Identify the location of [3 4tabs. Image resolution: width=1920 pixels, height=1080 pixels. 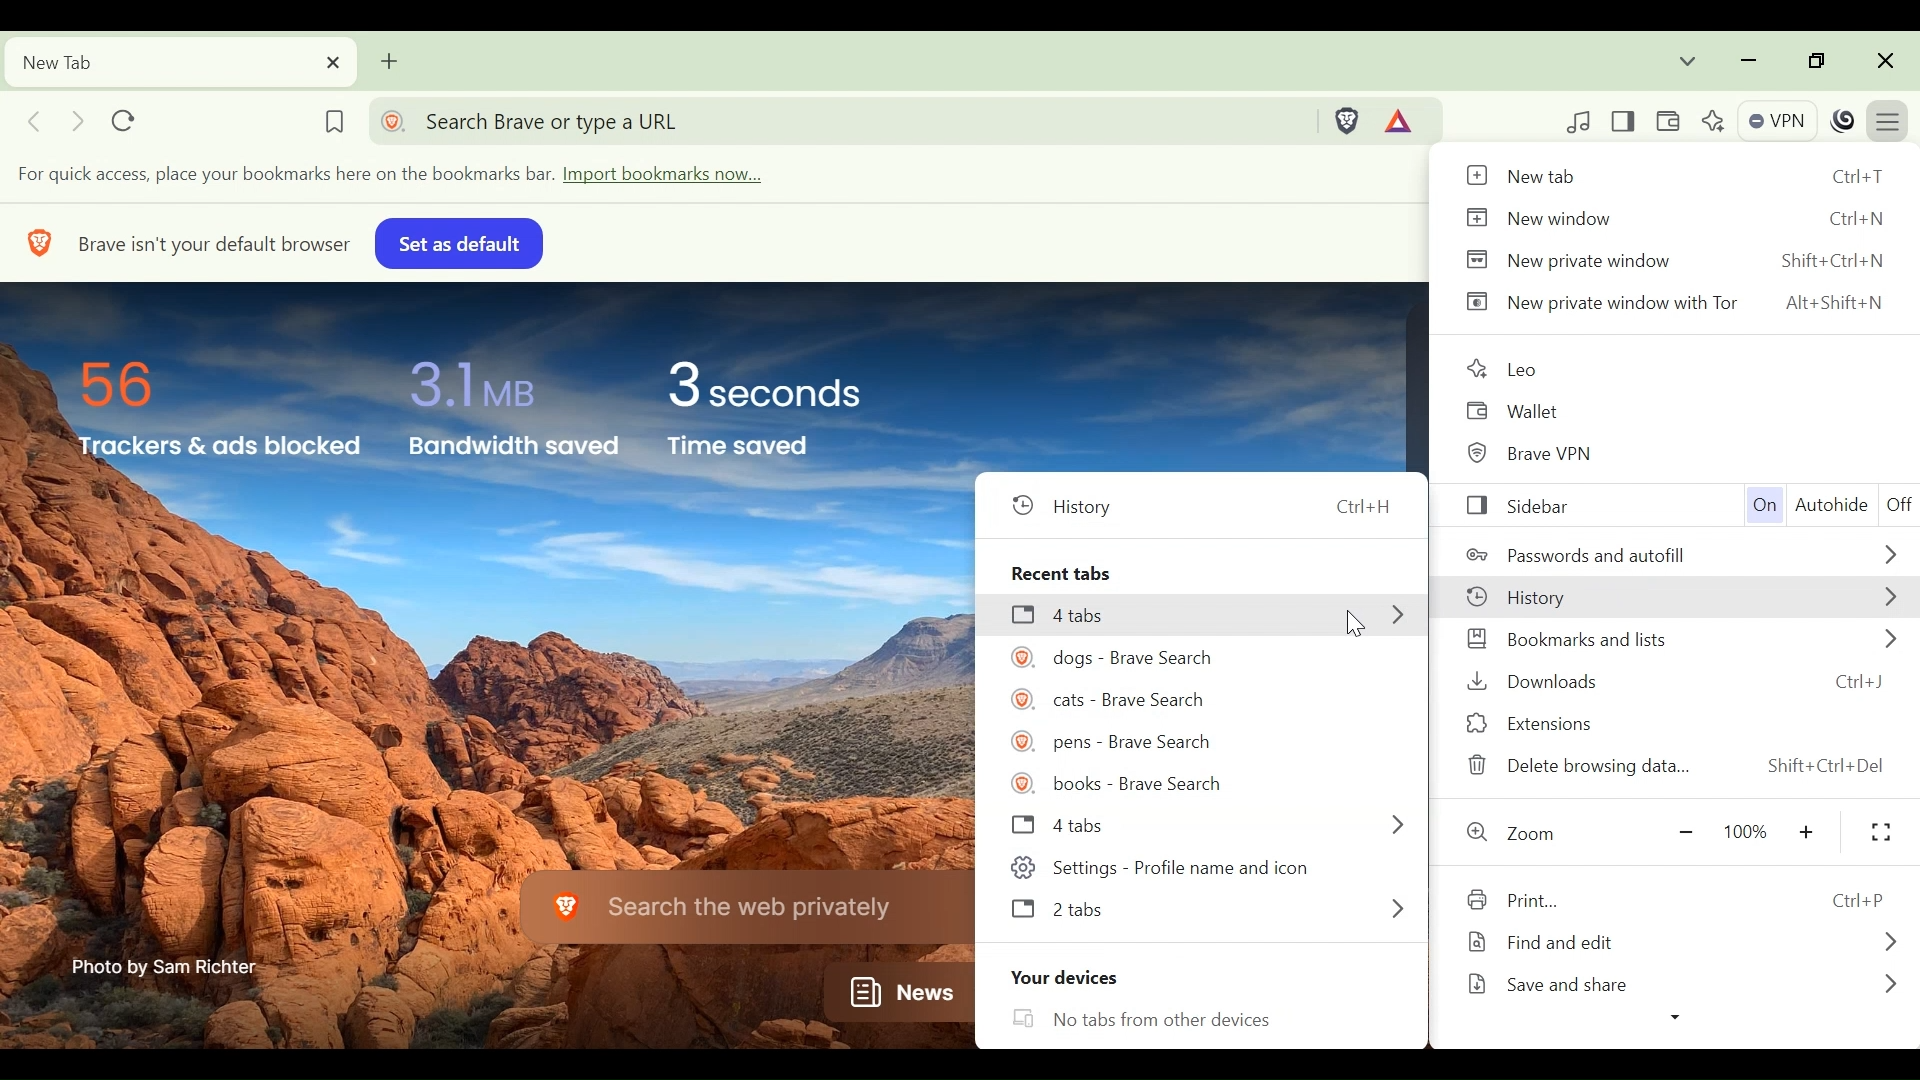
(1069, 619).